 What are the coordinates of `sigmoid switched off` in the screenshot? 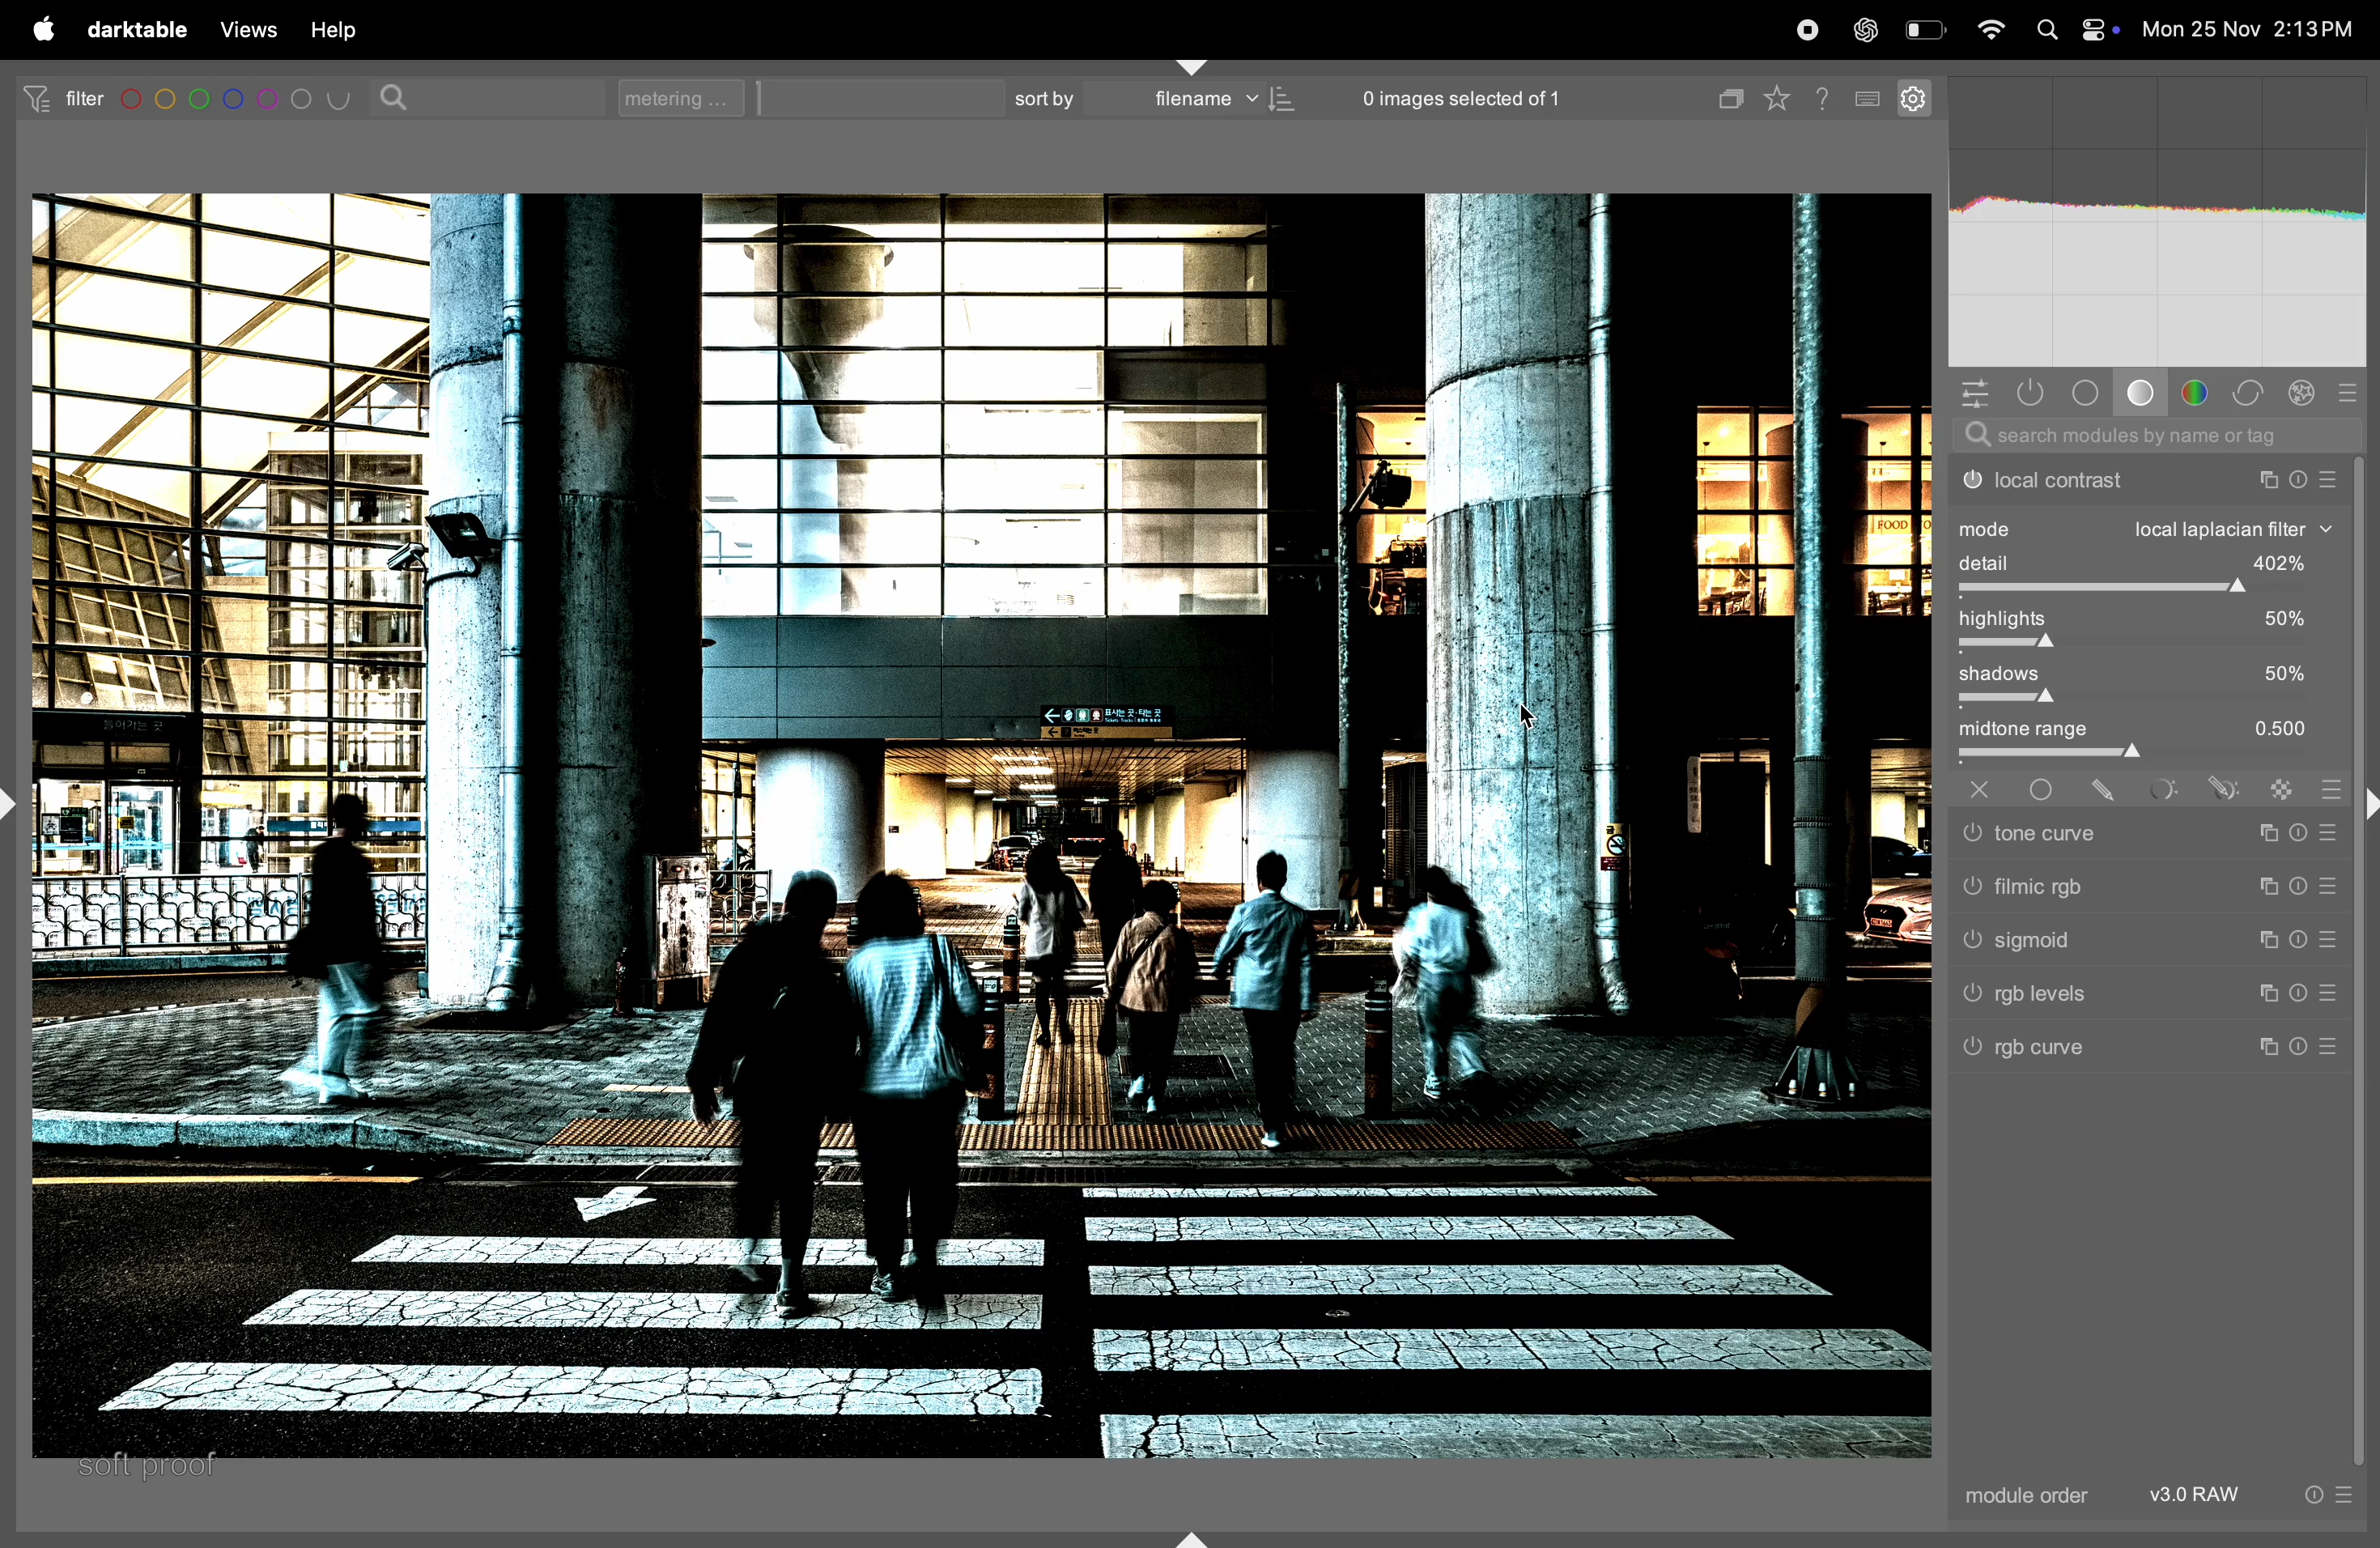 It's located at (1967, 944).